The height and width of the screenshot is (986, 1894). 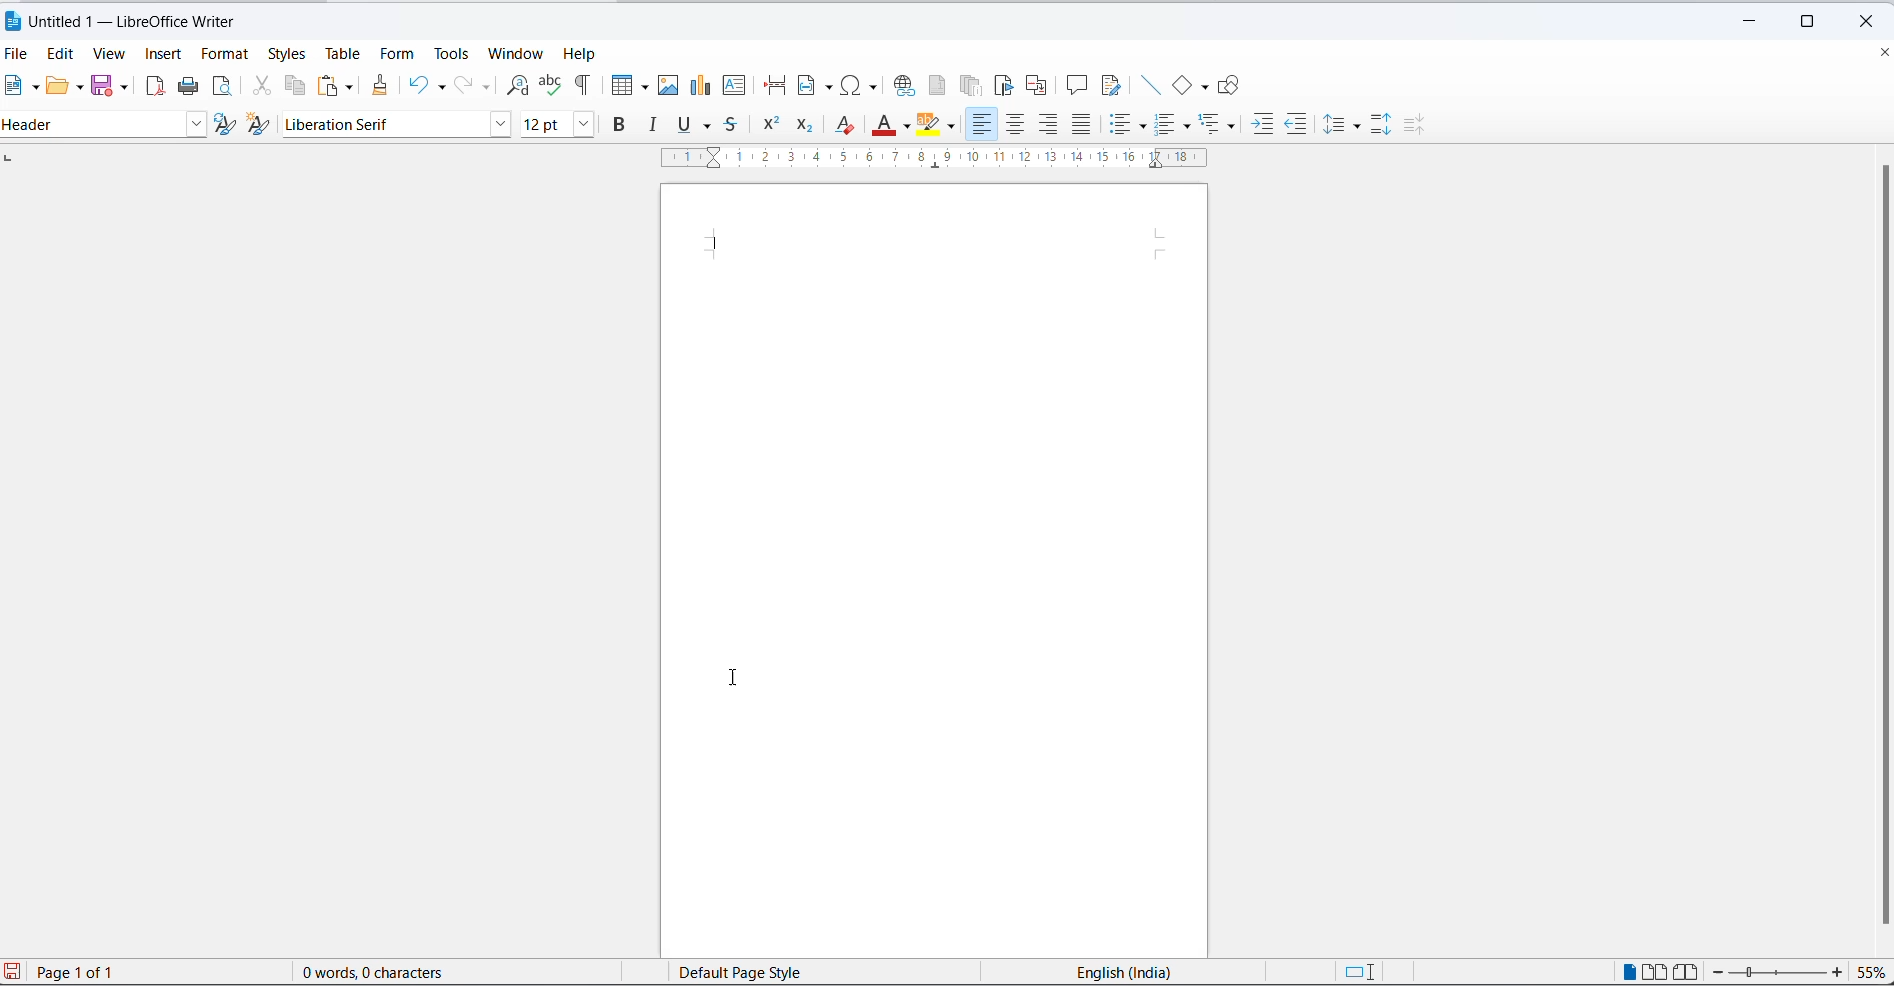 I want to click on cursor, so click(x=732, y=678).